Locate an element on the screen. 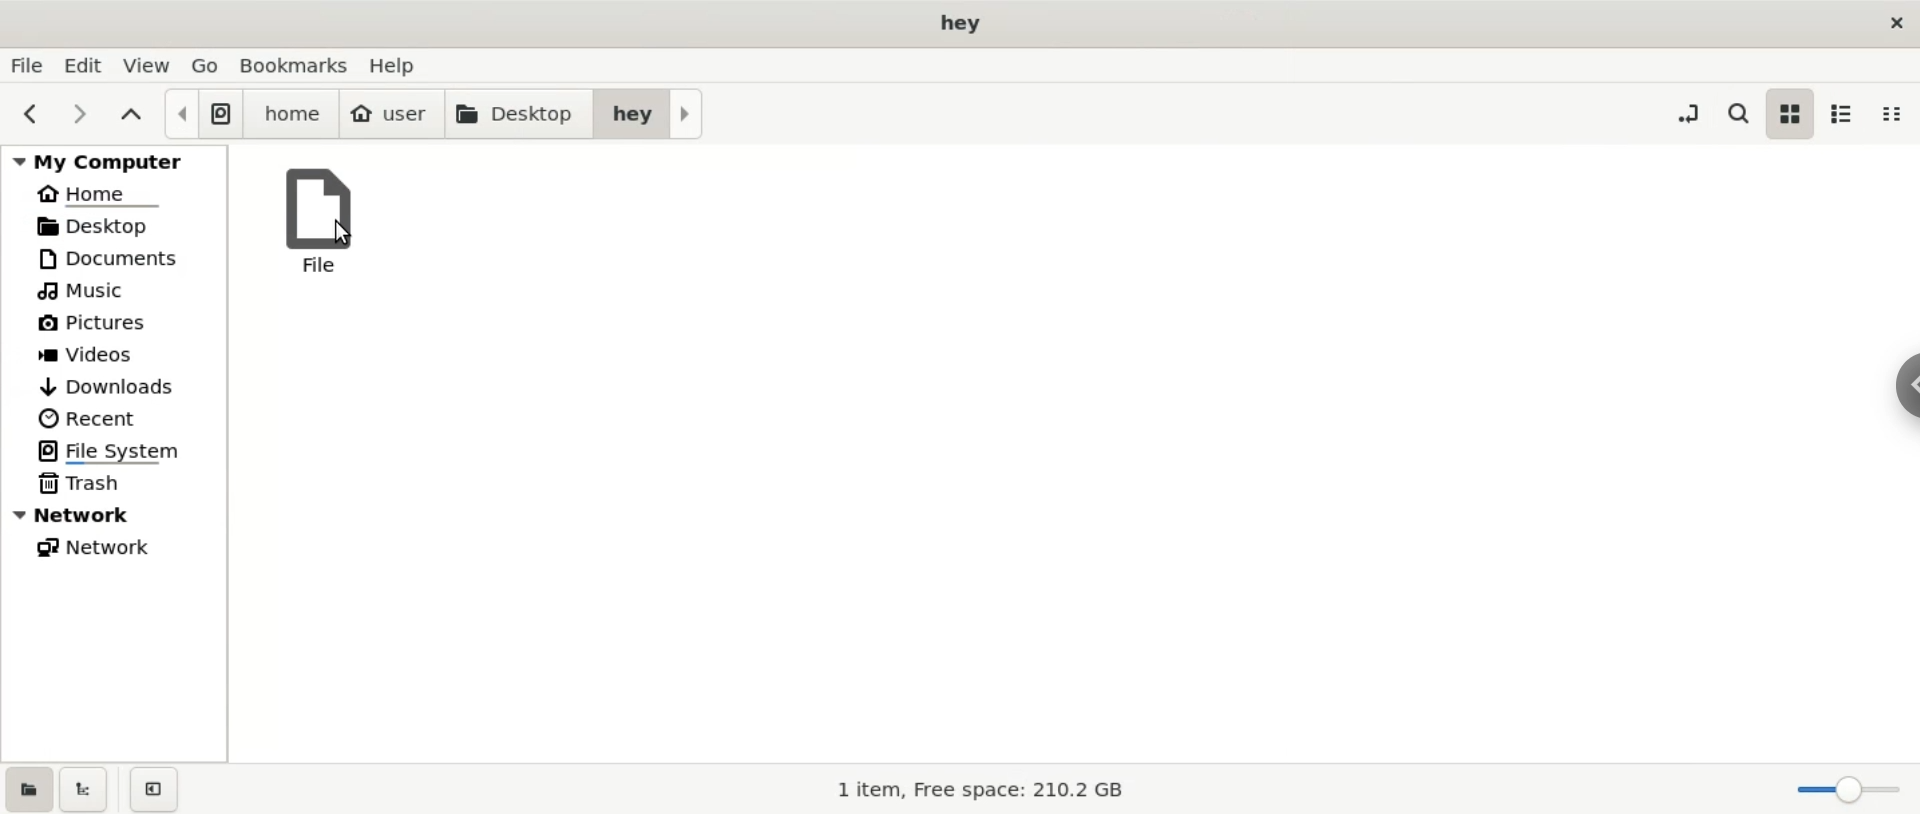  show places is located at coordinates (27, 788).